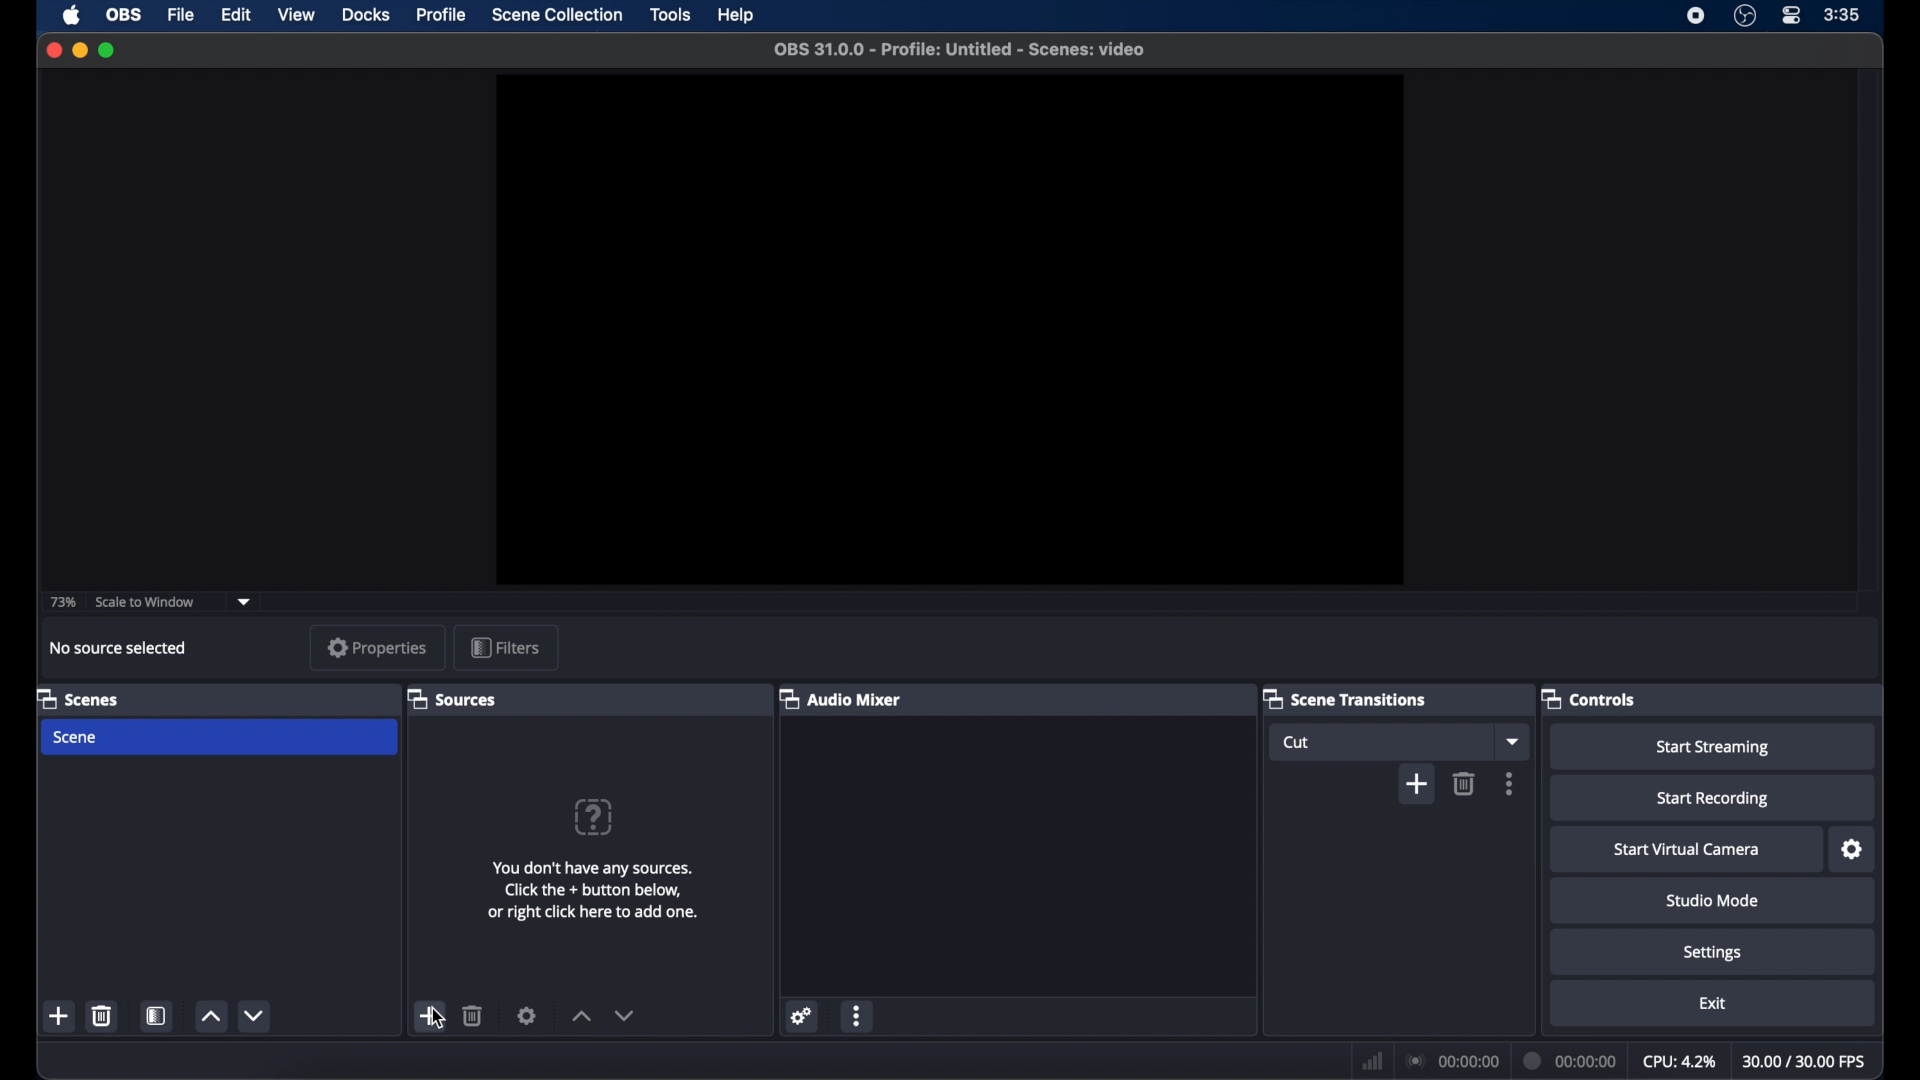 This screenshot has width=1920, height=1080. I want to click on cpu, so click(1679, 1059).